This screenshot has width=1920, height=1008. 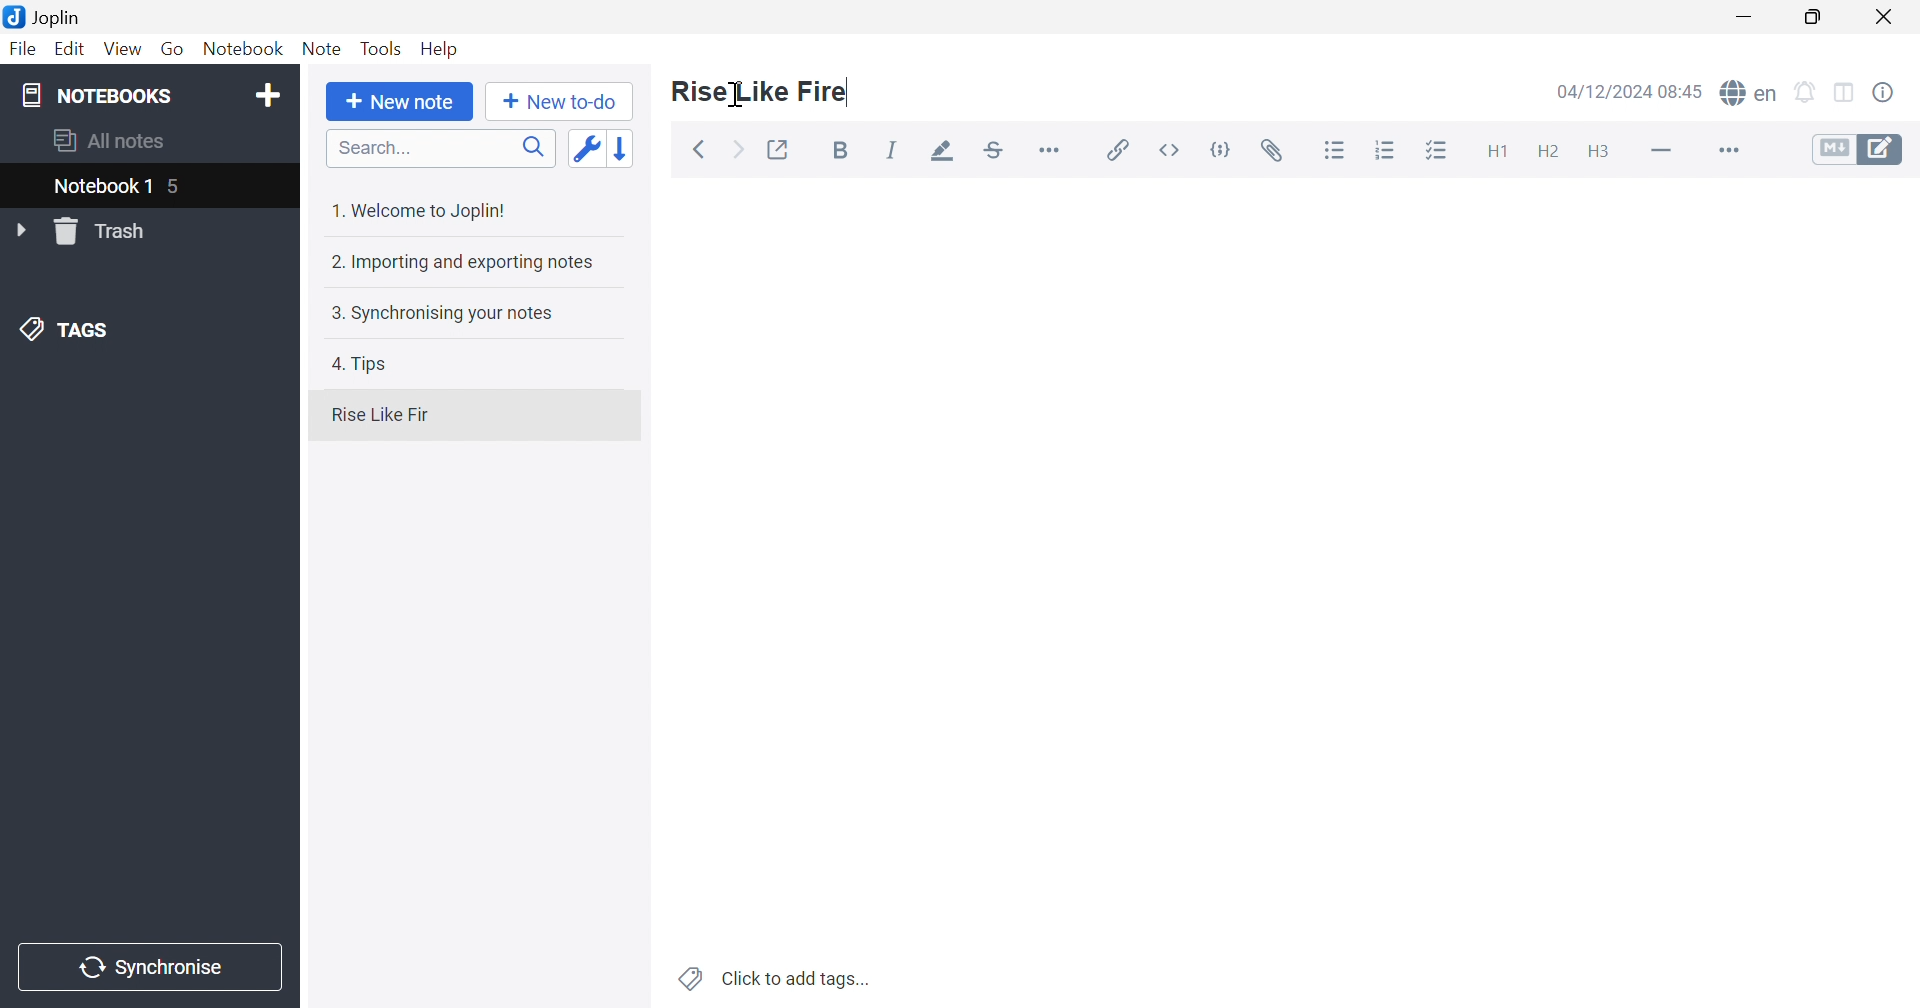 I want to click on Toggle external editing, so click(x=779, y=149).